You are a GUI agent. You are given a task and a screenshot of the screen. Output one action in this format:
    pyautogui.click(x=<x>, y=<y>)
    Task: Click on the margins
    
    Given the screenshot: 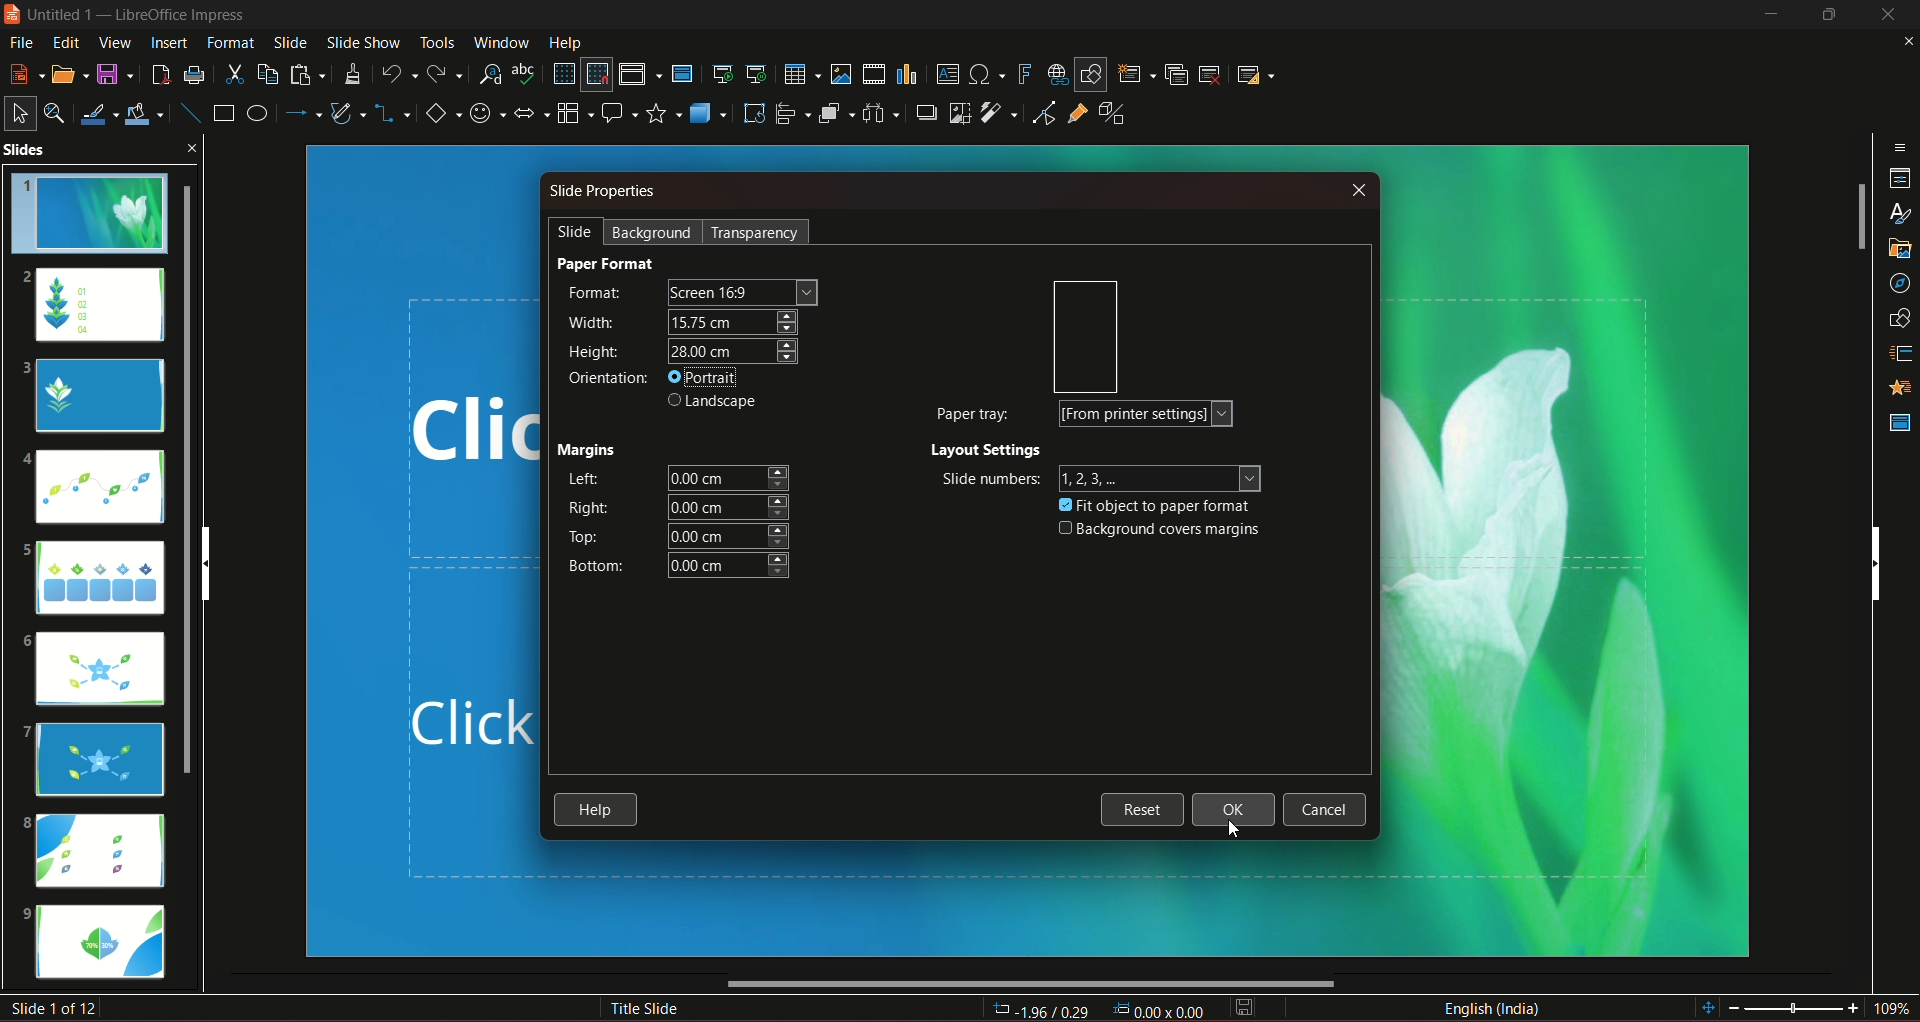 What is the action you would take?
    pyautogui.click(x=592, y=446)
    